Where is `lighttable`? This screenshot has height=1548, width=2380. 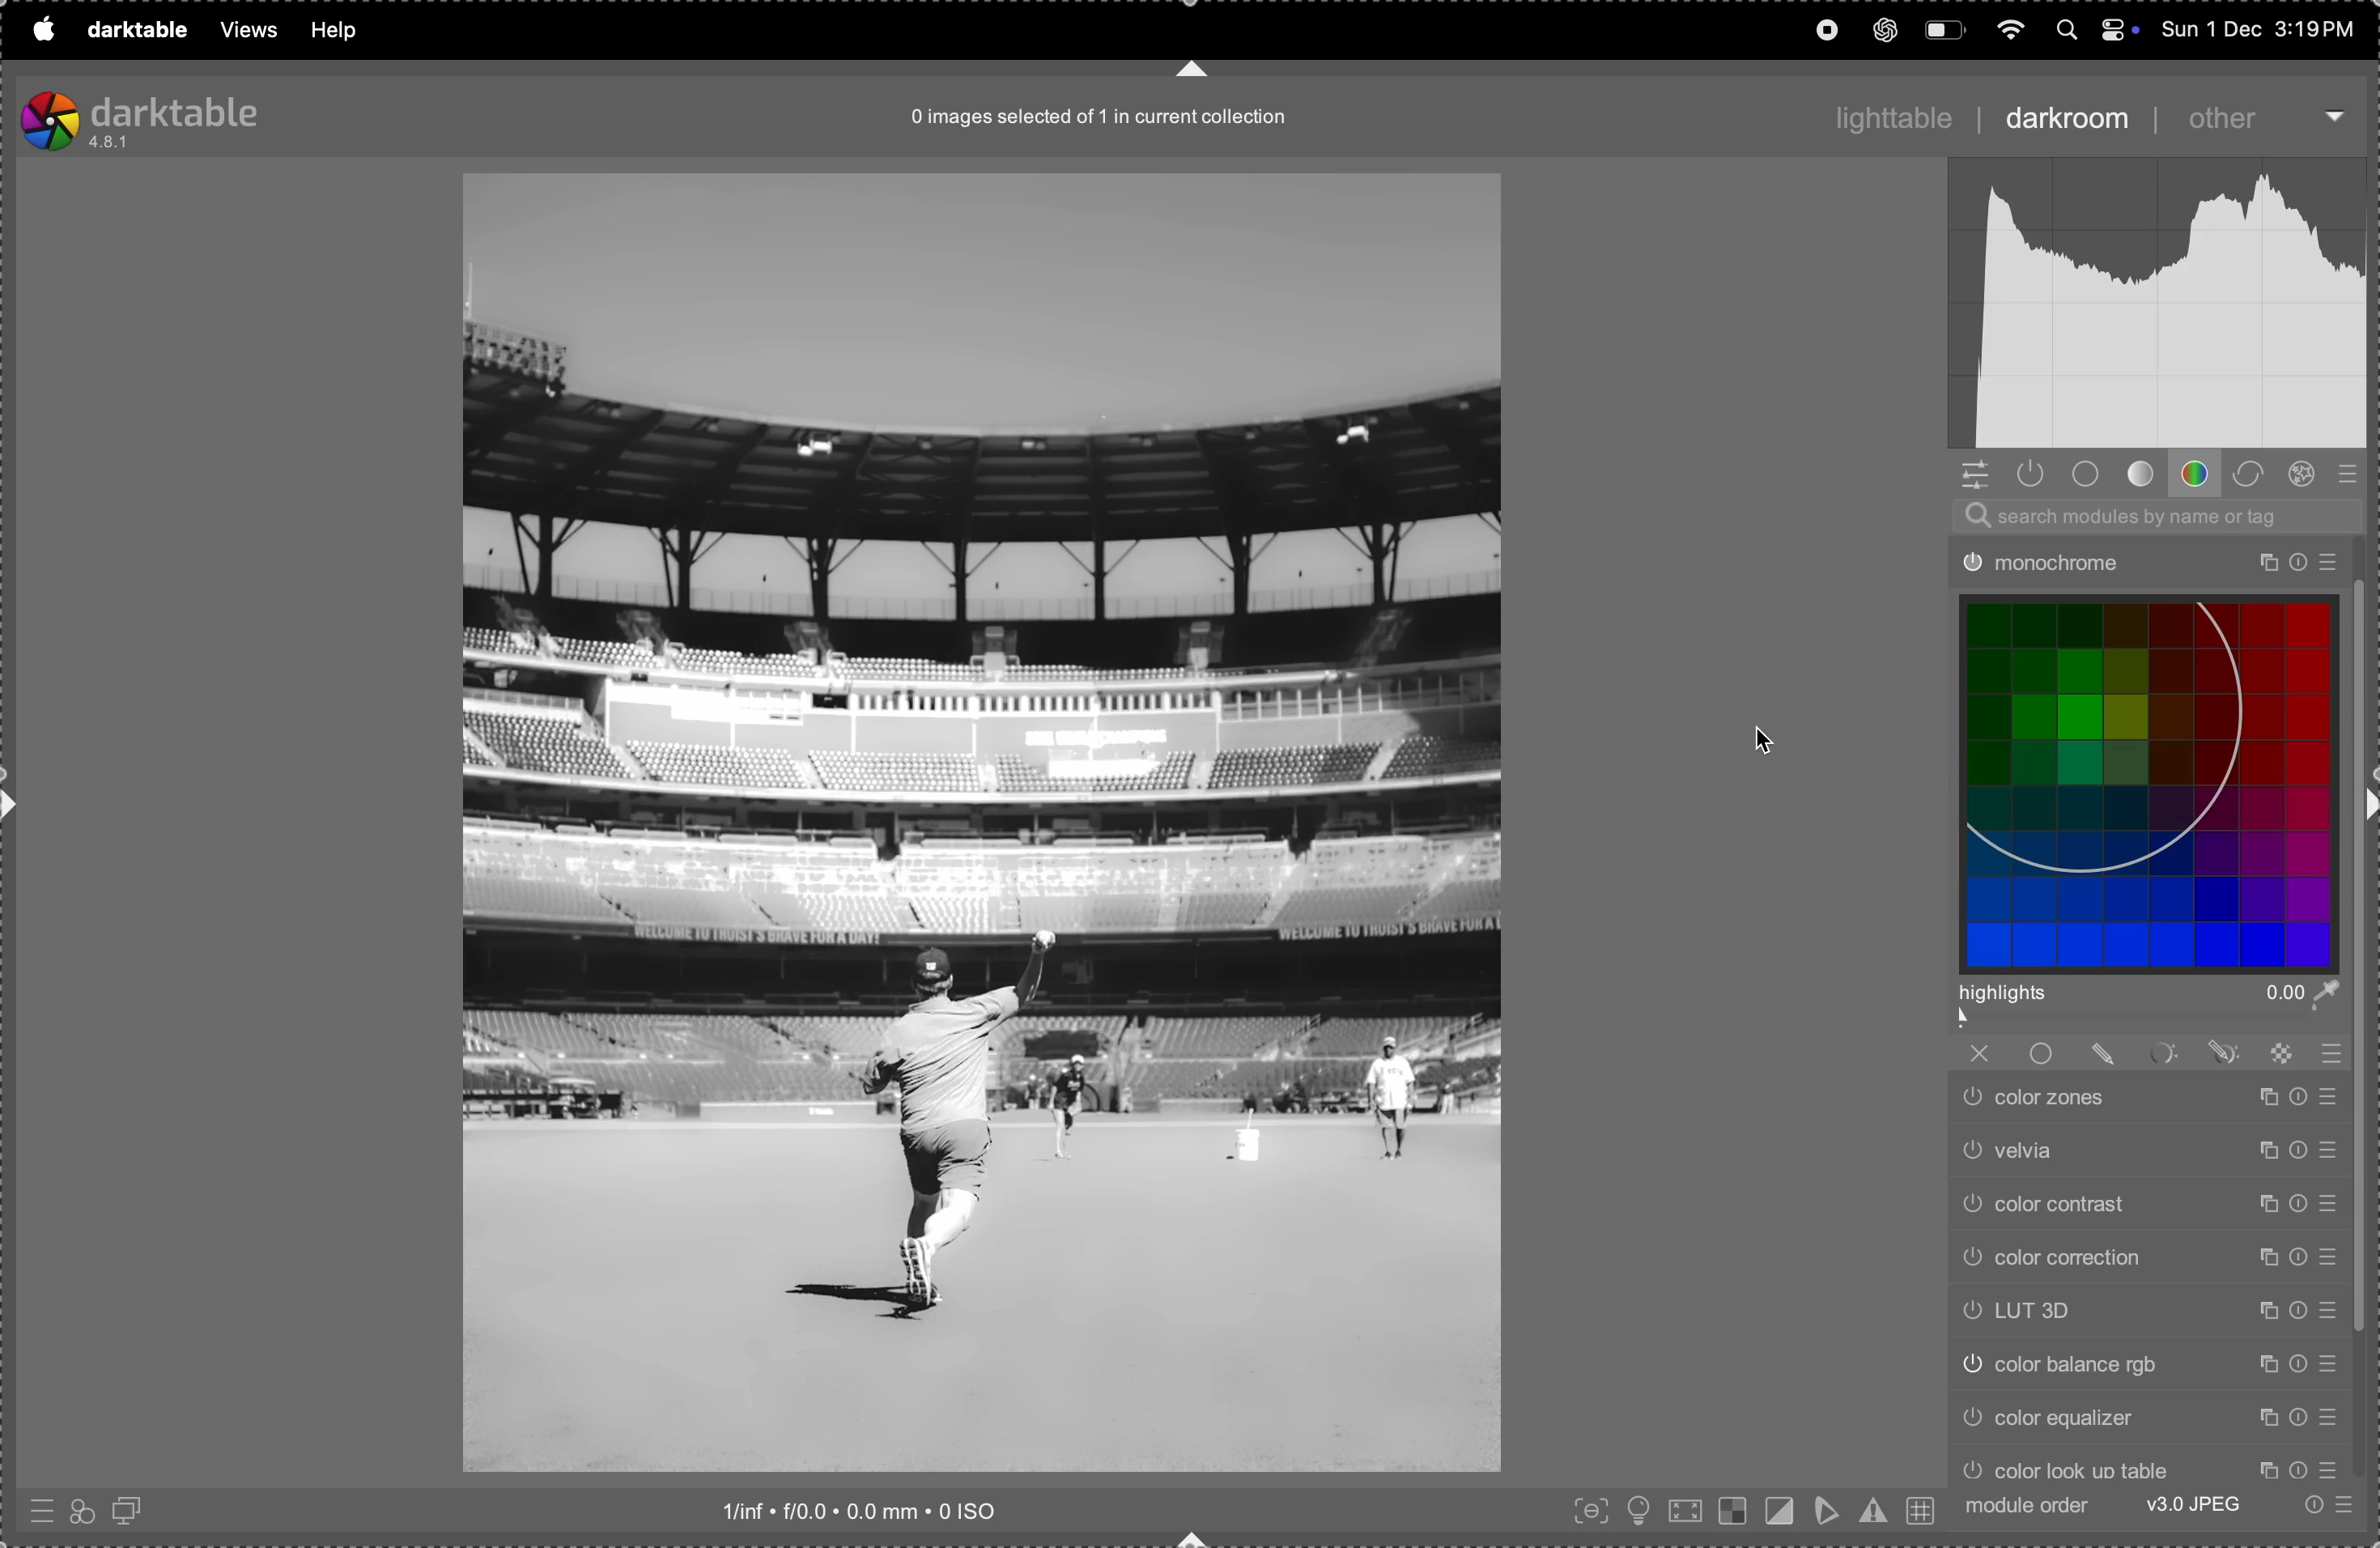 lighttable is located at coordinates (1893, 117).